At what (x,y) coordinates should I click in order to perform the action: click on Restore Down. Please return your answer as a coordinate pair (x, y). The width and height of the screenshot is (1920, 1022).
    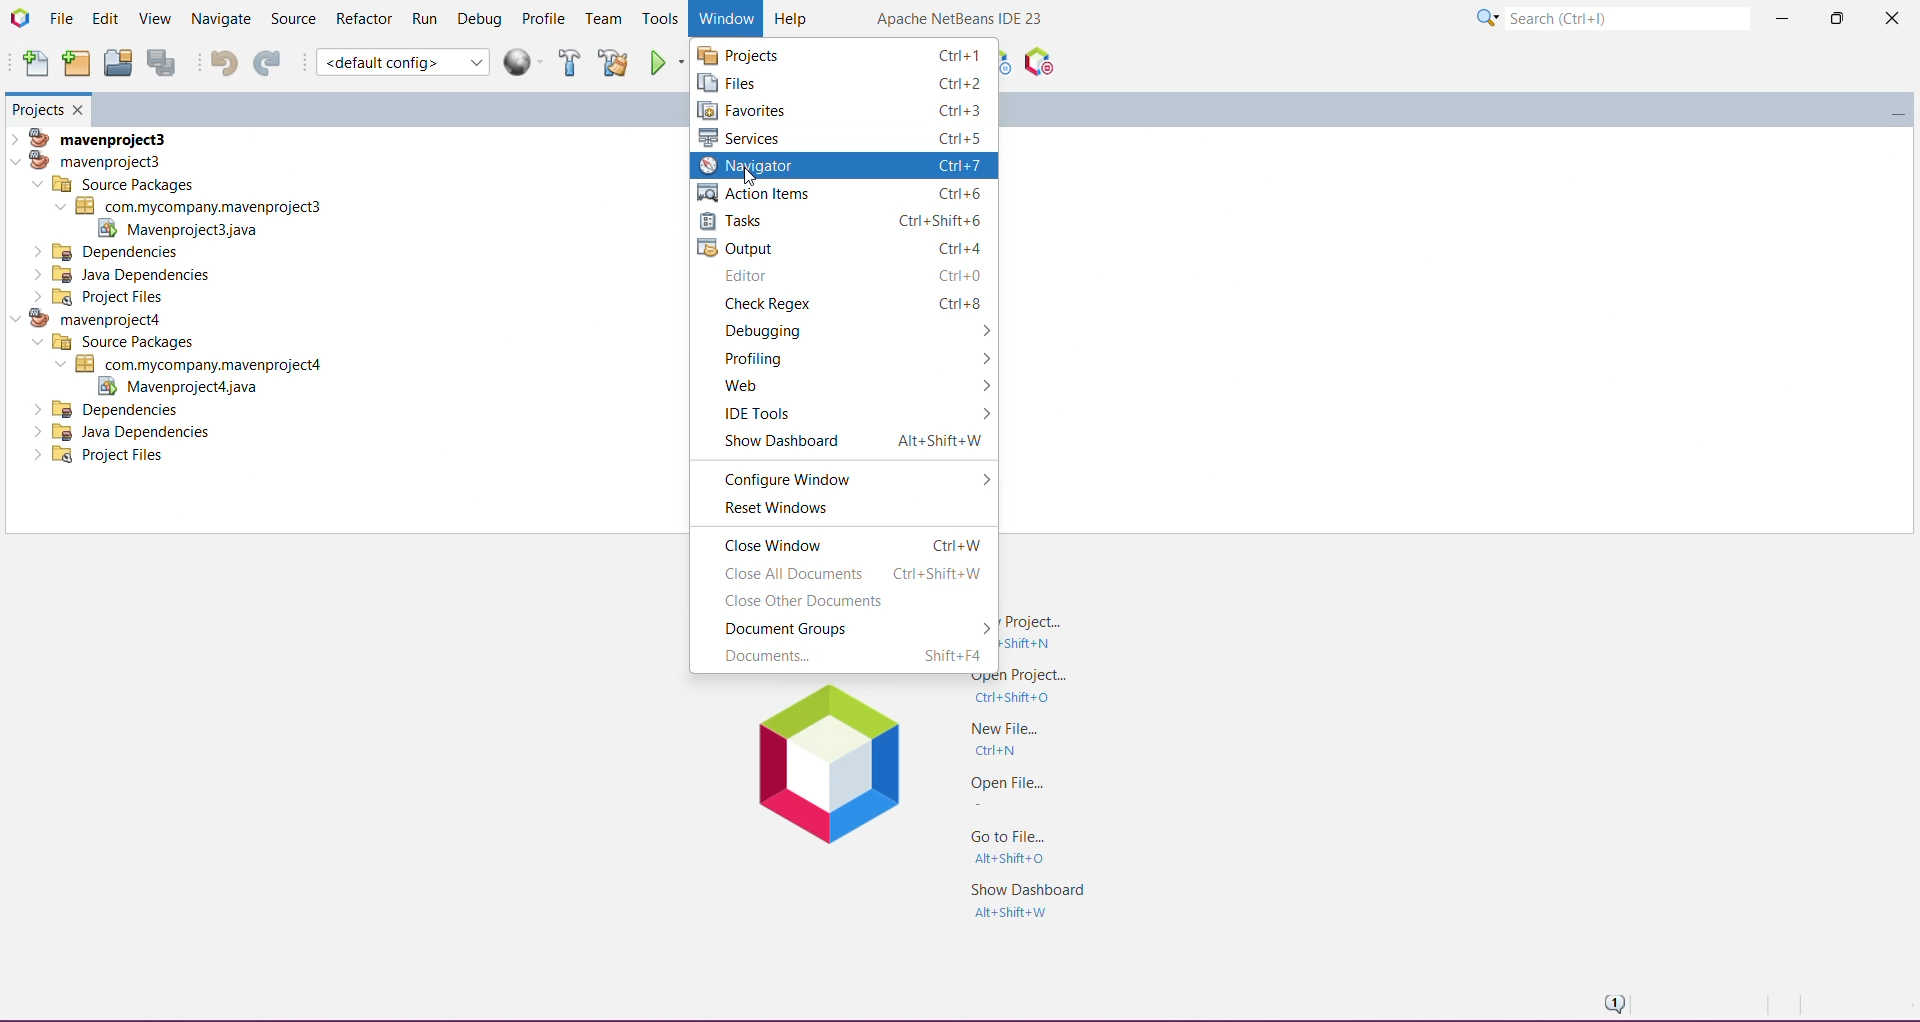
    Looking at the image, I should click on (1834, 18).